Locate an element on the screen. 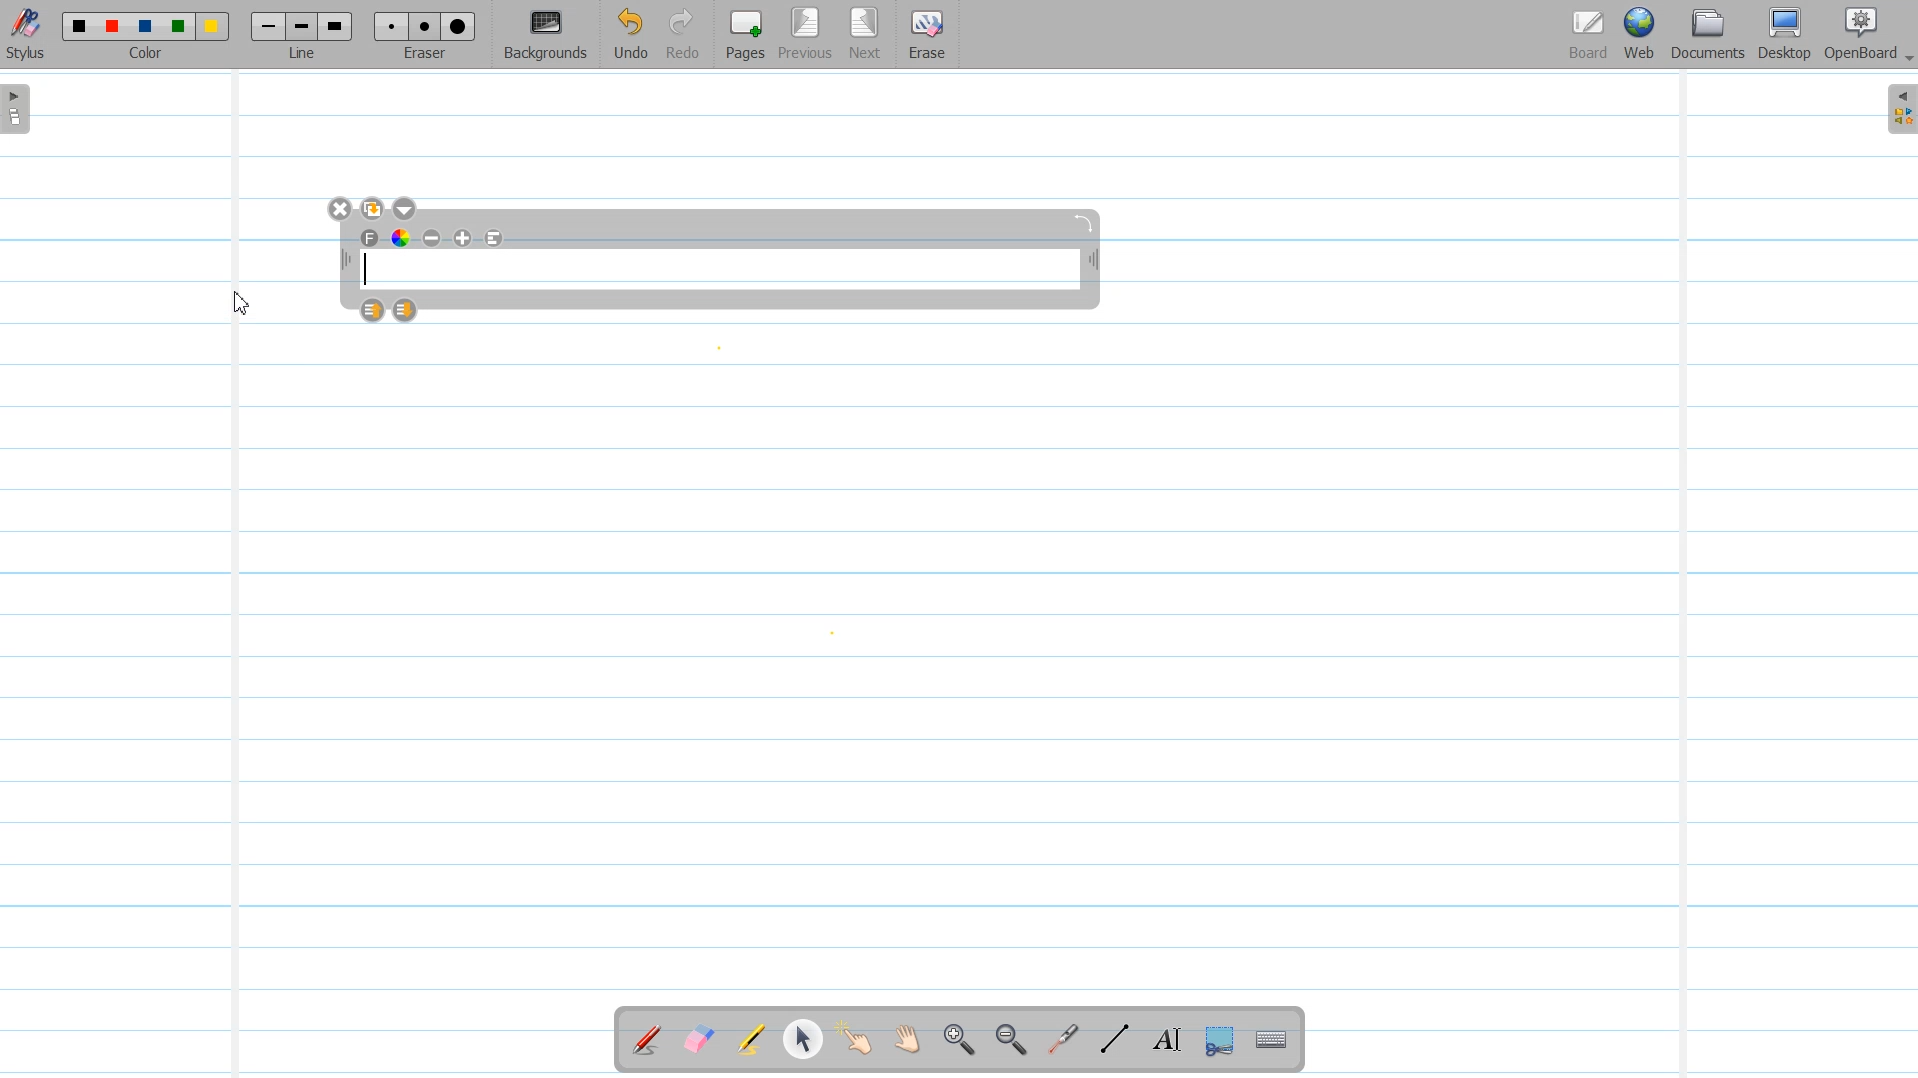 This screenshot has height=1078, width=1918. Undo is located at coordinates (630, 35).